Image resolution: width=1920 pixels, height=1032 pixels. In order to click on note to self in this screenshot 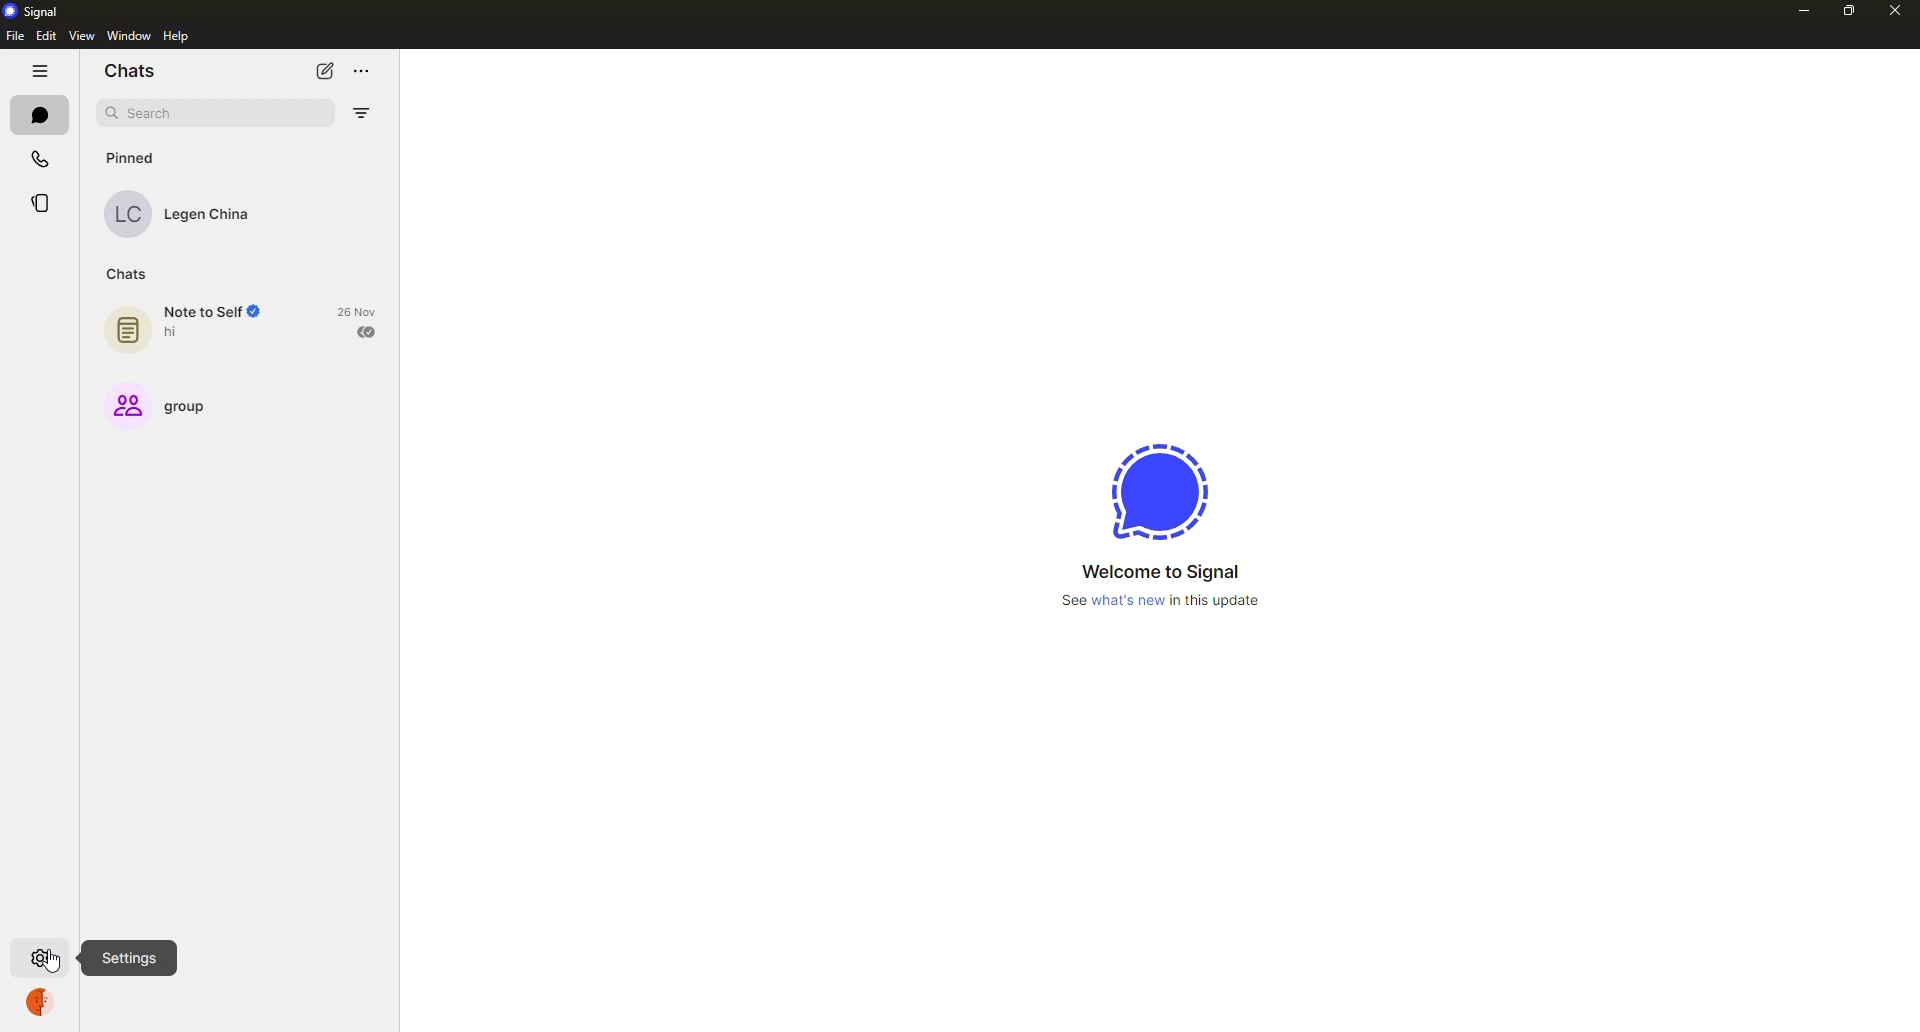, I will do `click(190, 324)`.